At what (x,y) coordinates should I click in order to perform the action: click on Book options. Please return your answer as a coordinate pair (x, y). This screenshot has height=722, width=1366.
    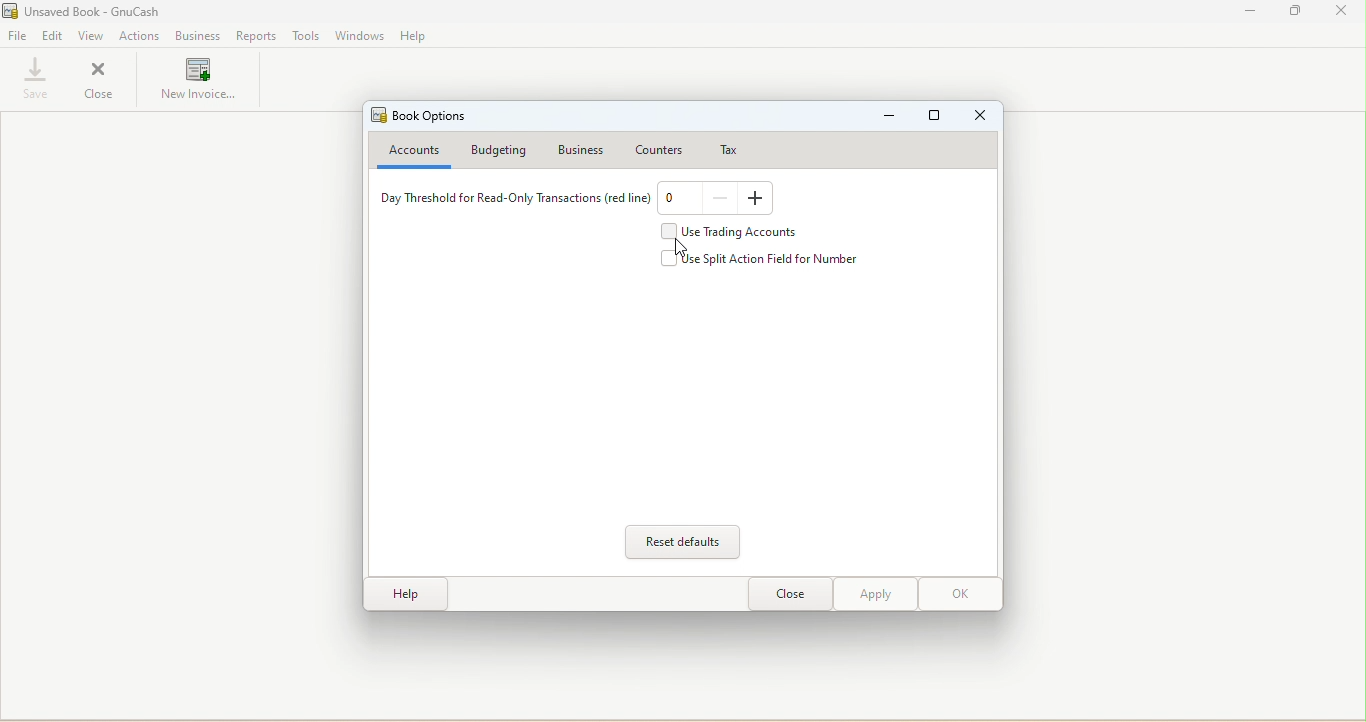
    Looking at the image, I should click on (423, 116).